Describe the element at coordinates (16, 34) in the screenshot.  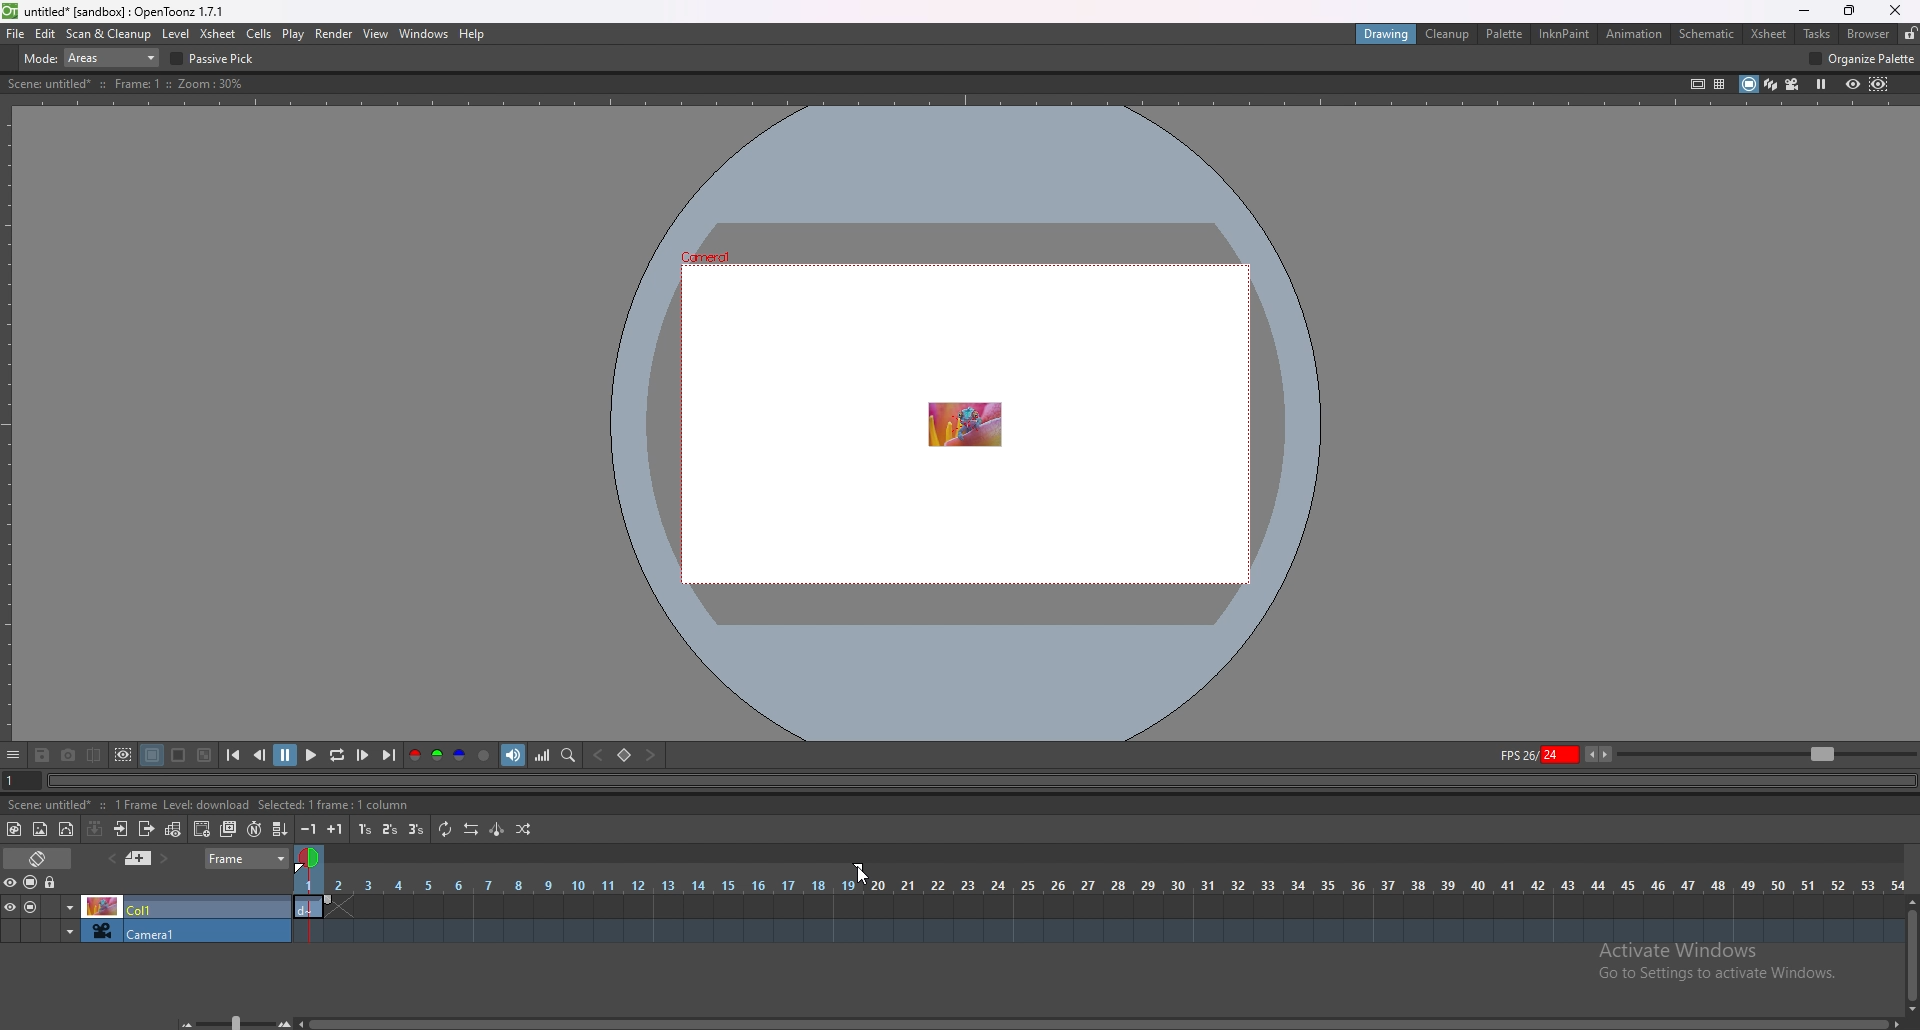
I see `file` at that location.